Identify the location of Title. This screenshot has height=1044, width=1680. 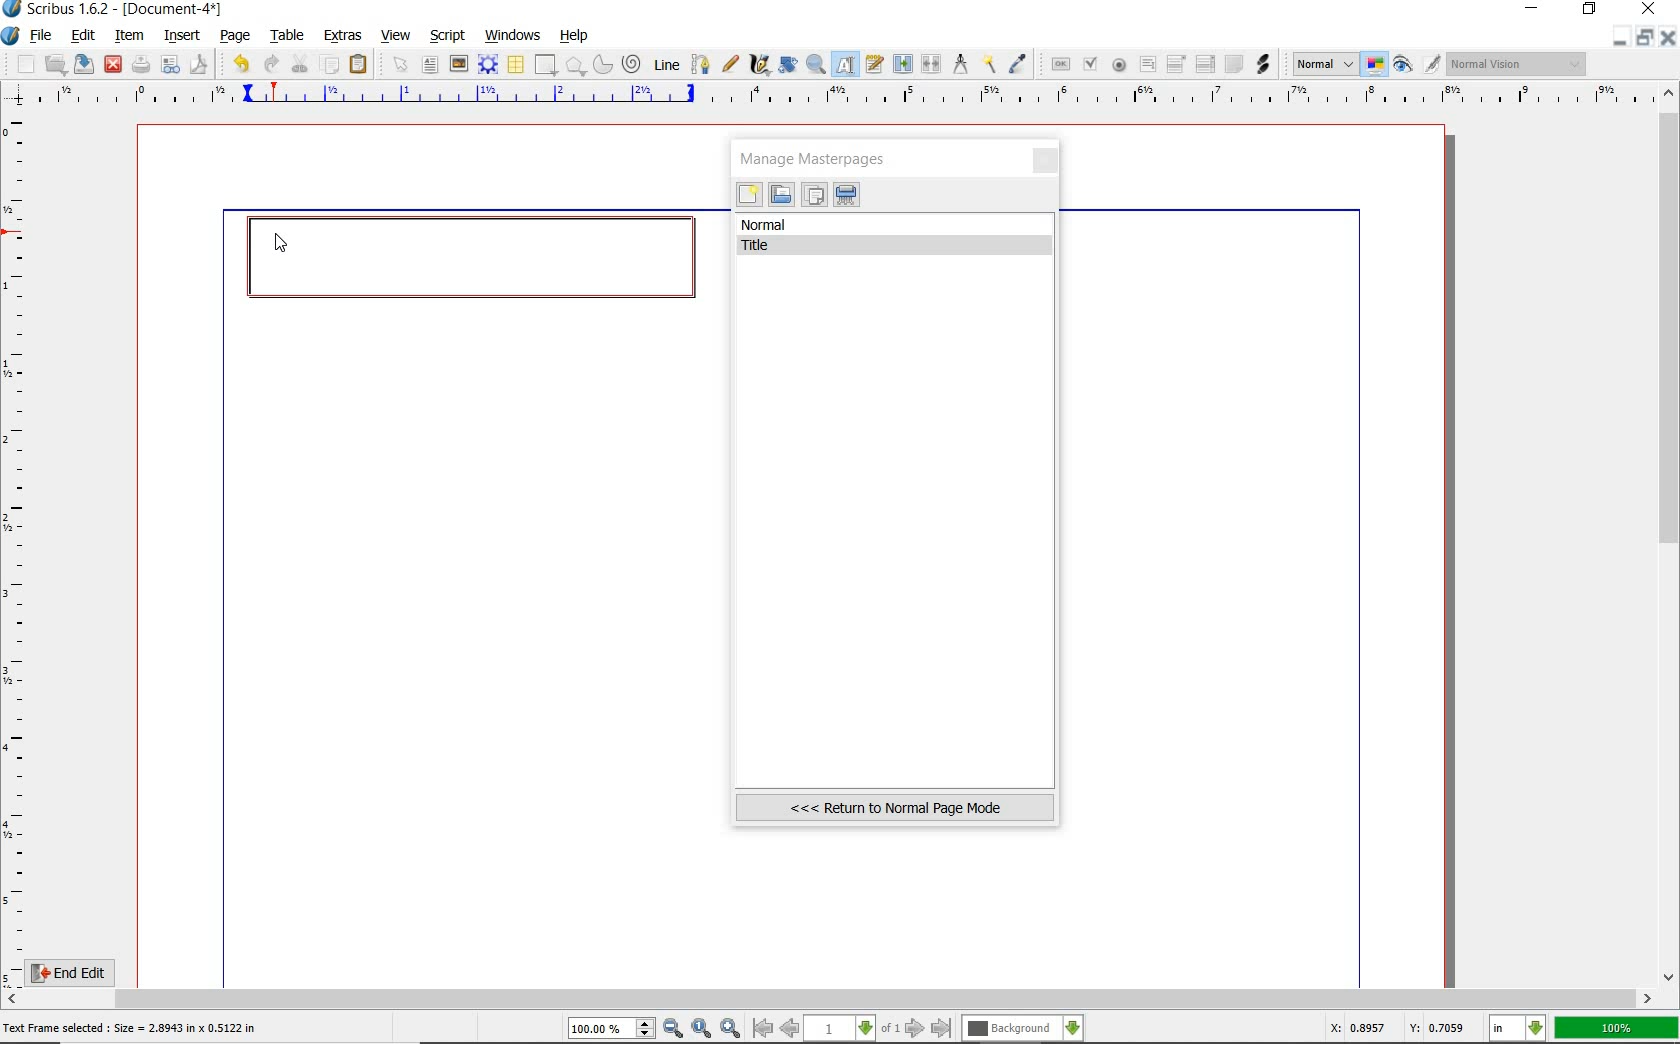
(898, 246).